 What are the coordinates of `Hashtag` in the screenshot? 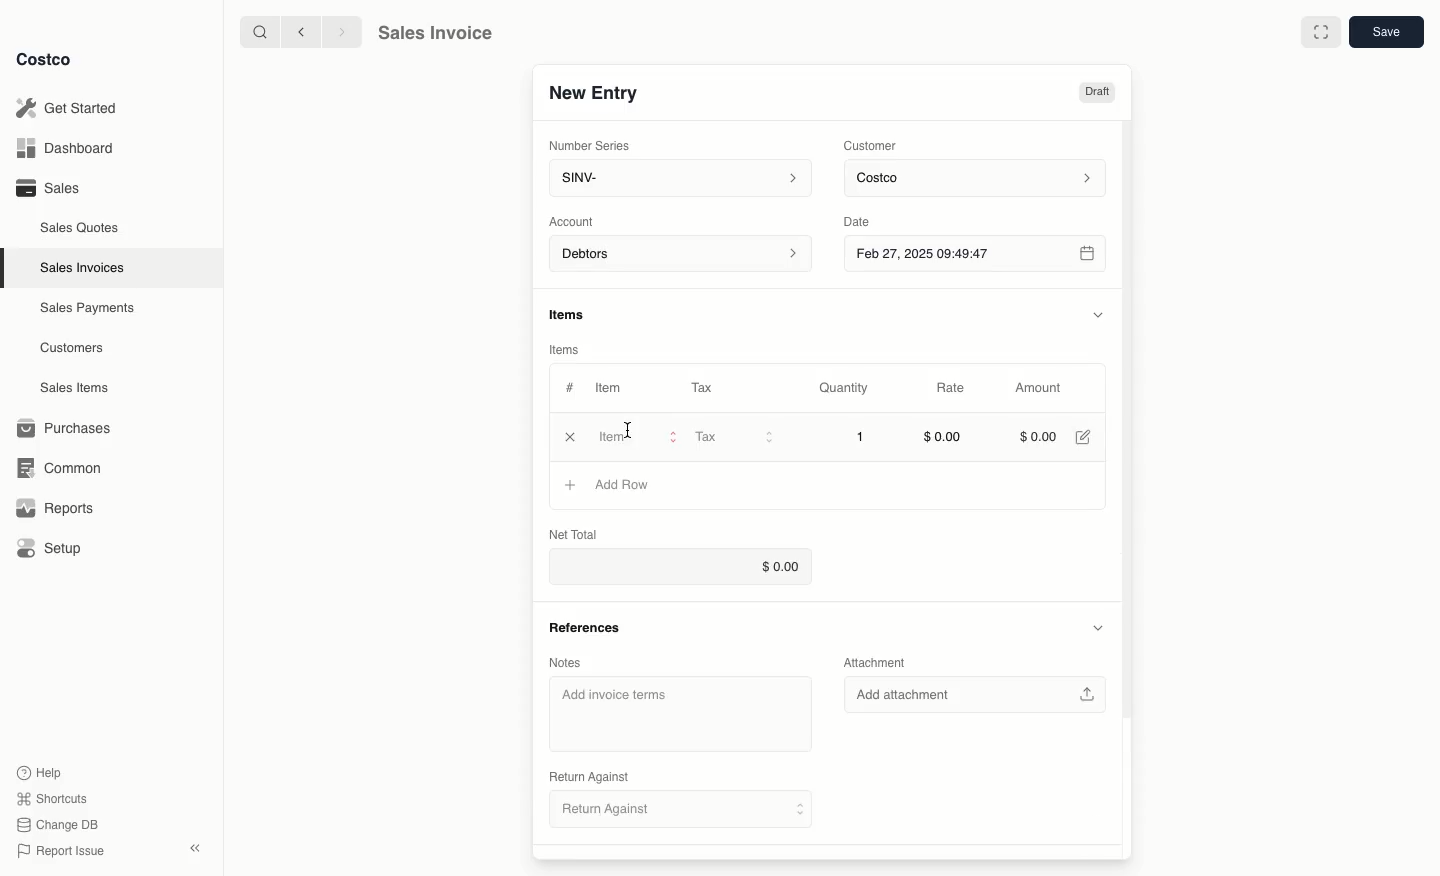 It's located at (569, 388).